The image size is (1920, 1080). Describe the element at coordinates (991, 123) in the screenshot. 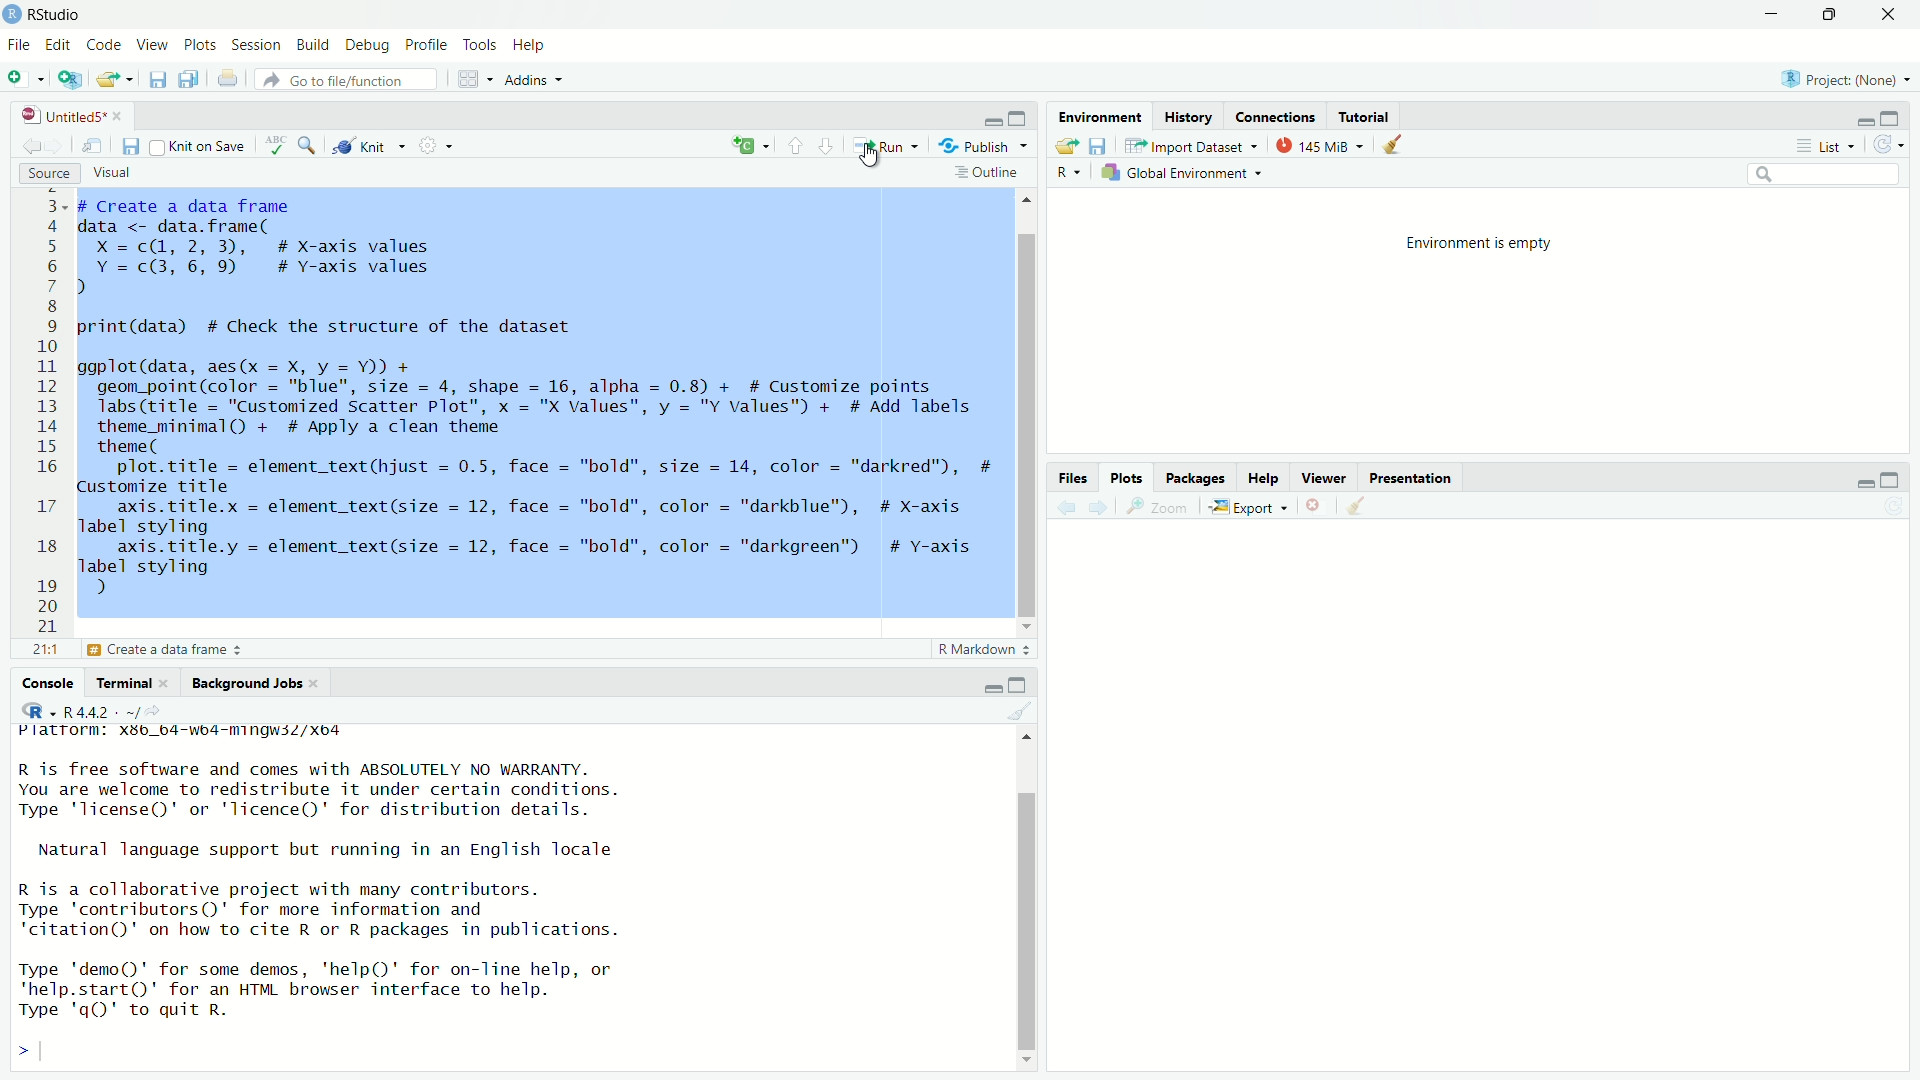

I see `minimize` at that location.